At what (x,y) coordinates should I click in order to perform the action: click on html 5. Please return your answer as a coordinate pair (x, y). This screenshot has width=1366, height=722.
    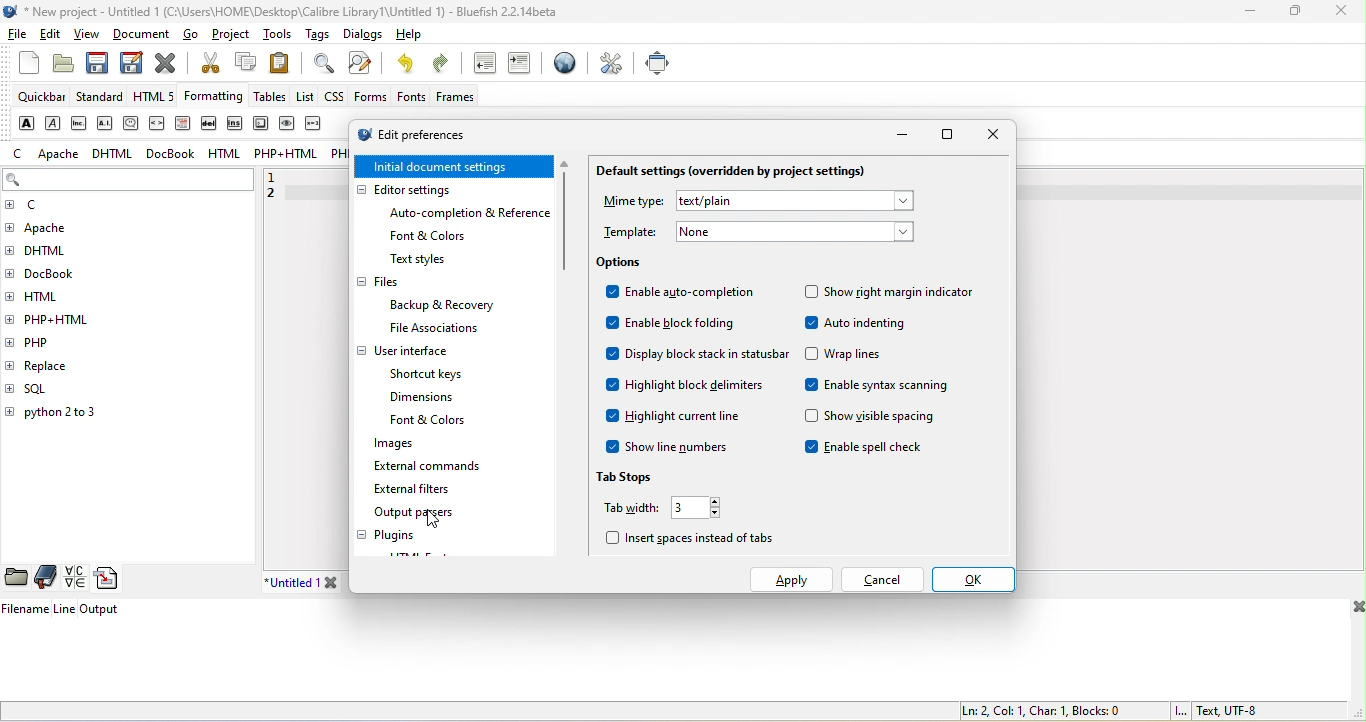
    Looking at the image, I should click on (158, 98).